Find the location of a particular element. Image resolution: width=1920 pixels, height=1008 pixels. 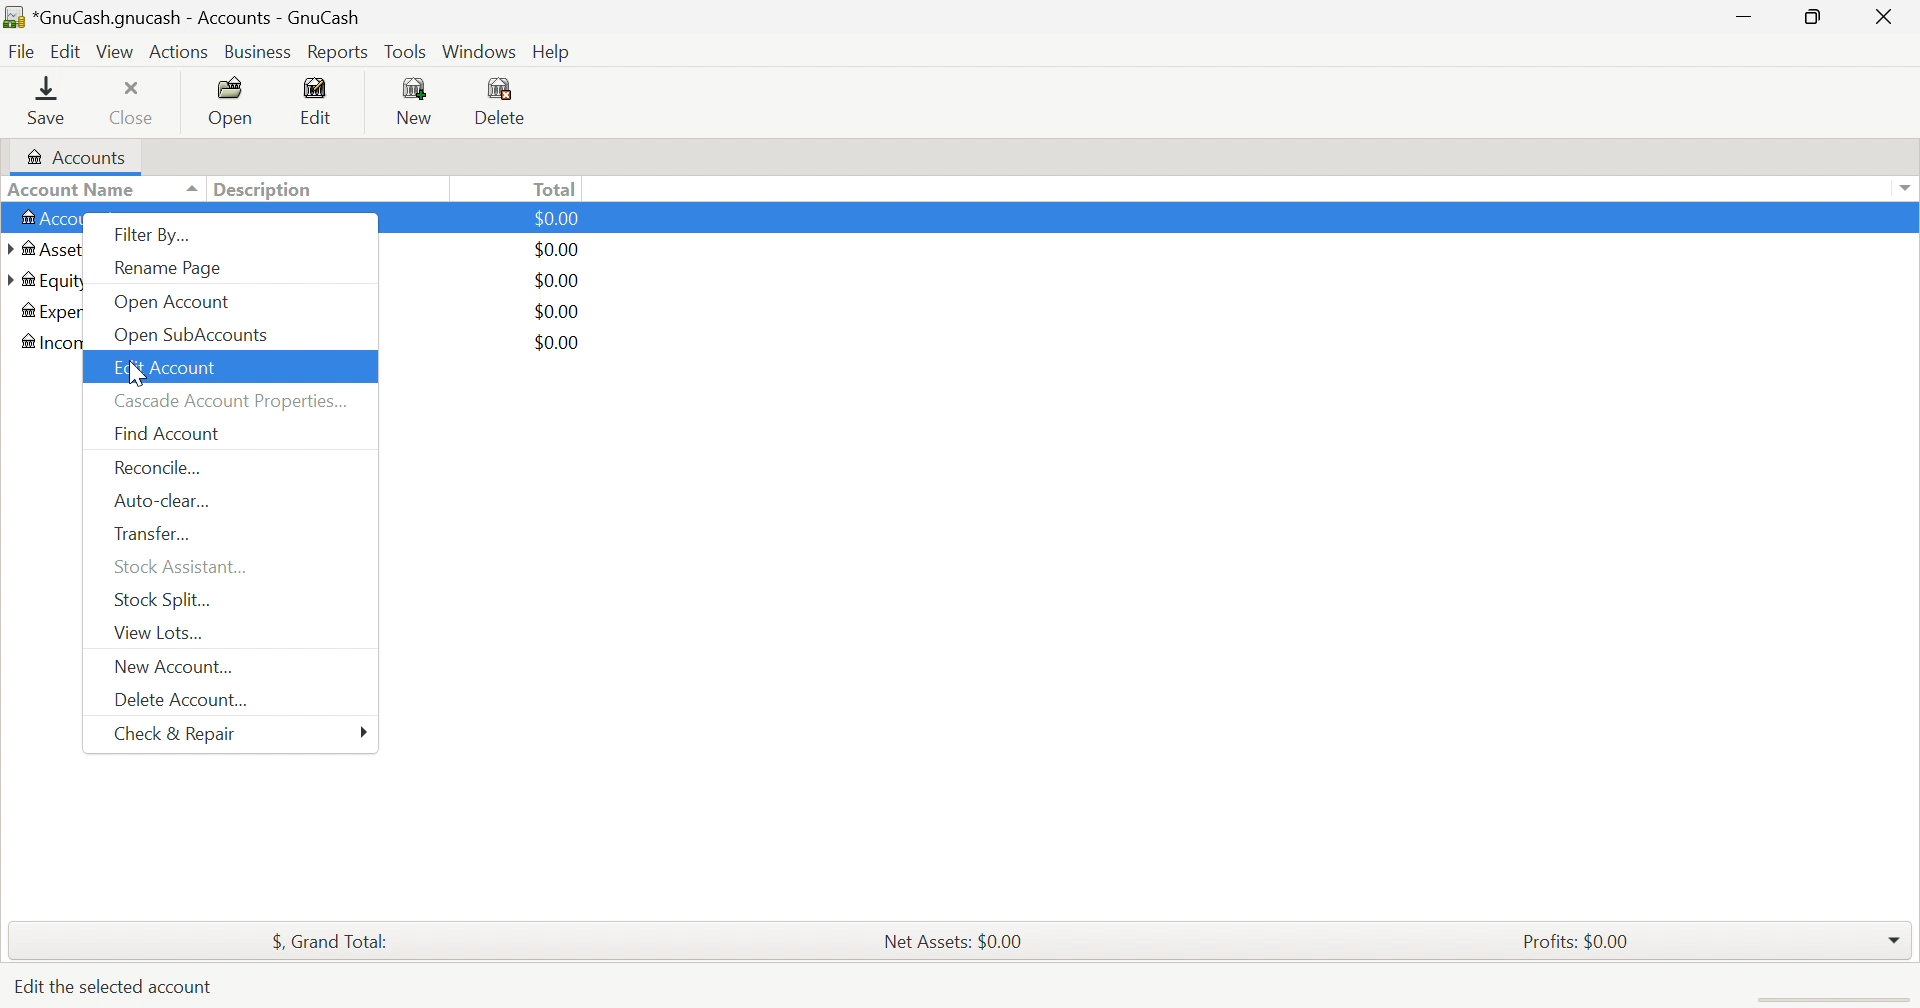

Open Account is located at coordinates (176, 301).